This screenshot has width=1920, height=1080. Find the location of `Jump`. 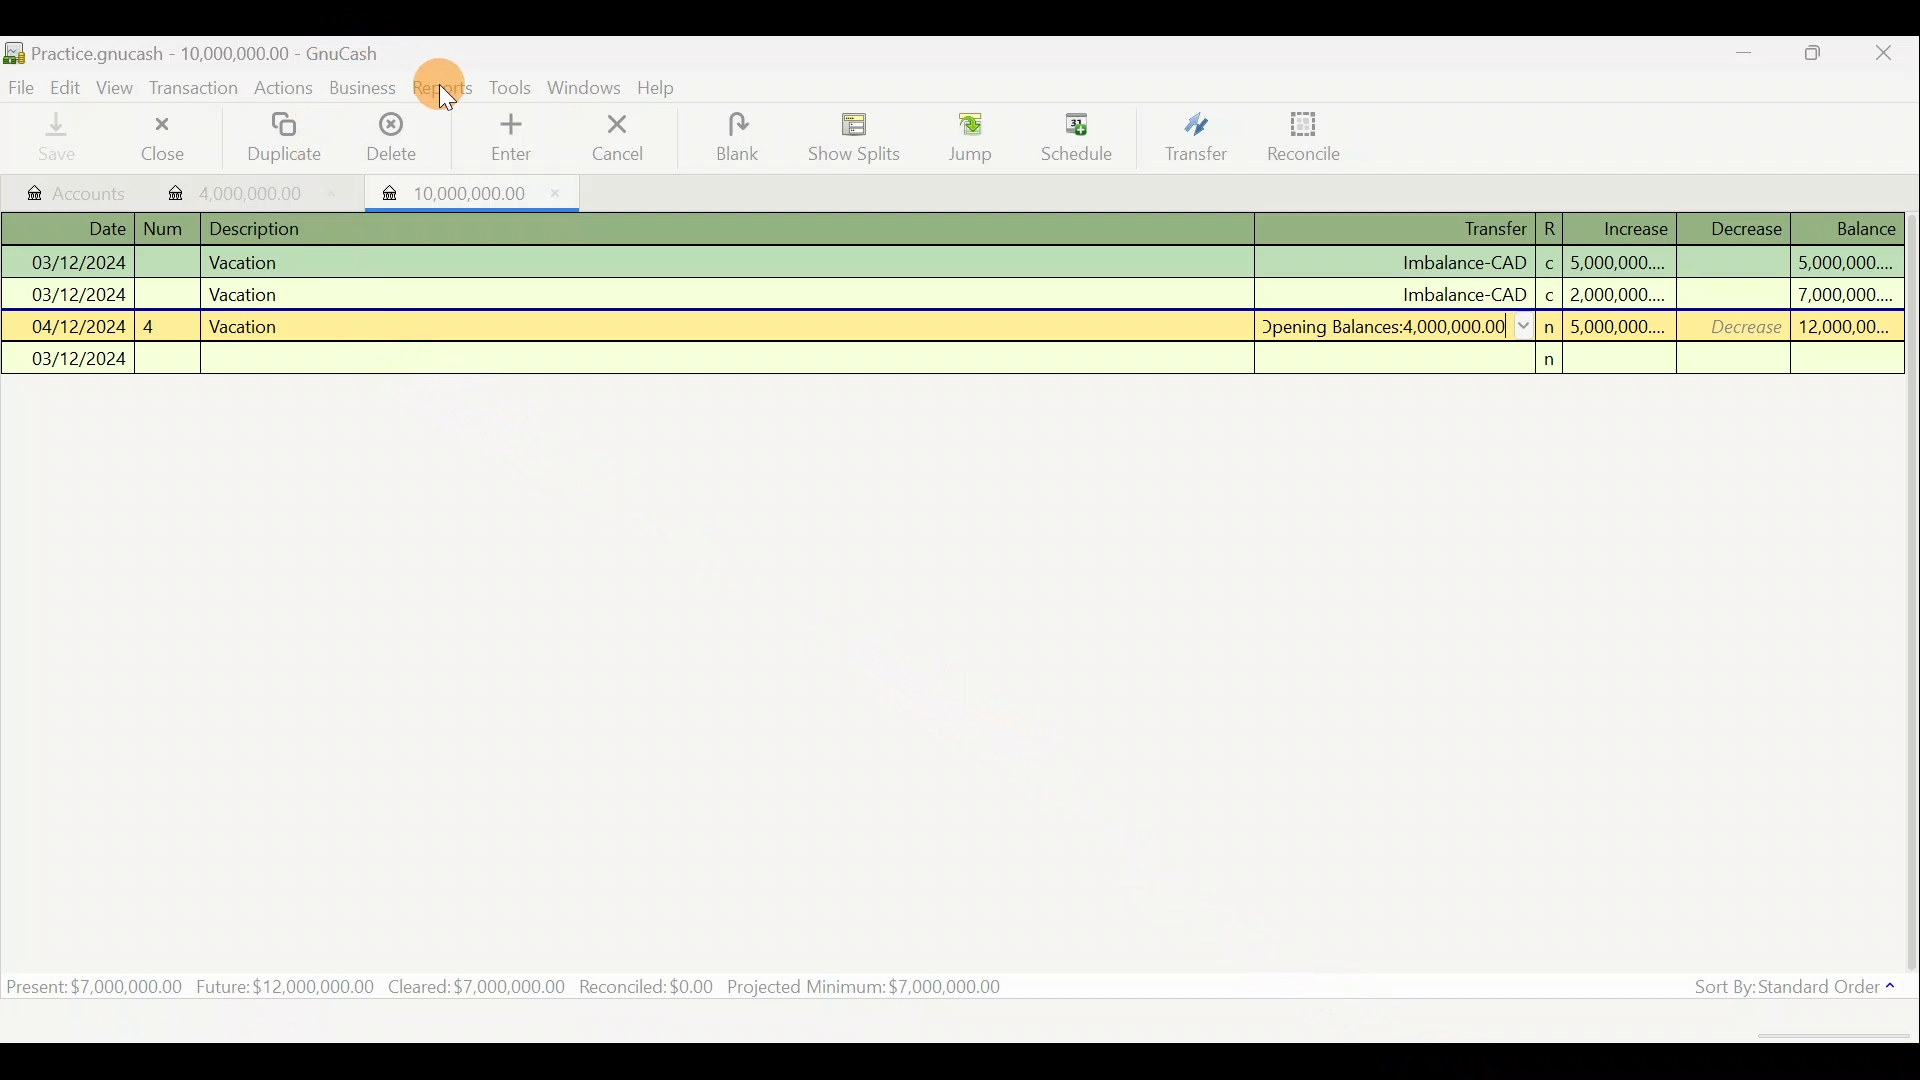

Jump is located at coordinates (971, 133).